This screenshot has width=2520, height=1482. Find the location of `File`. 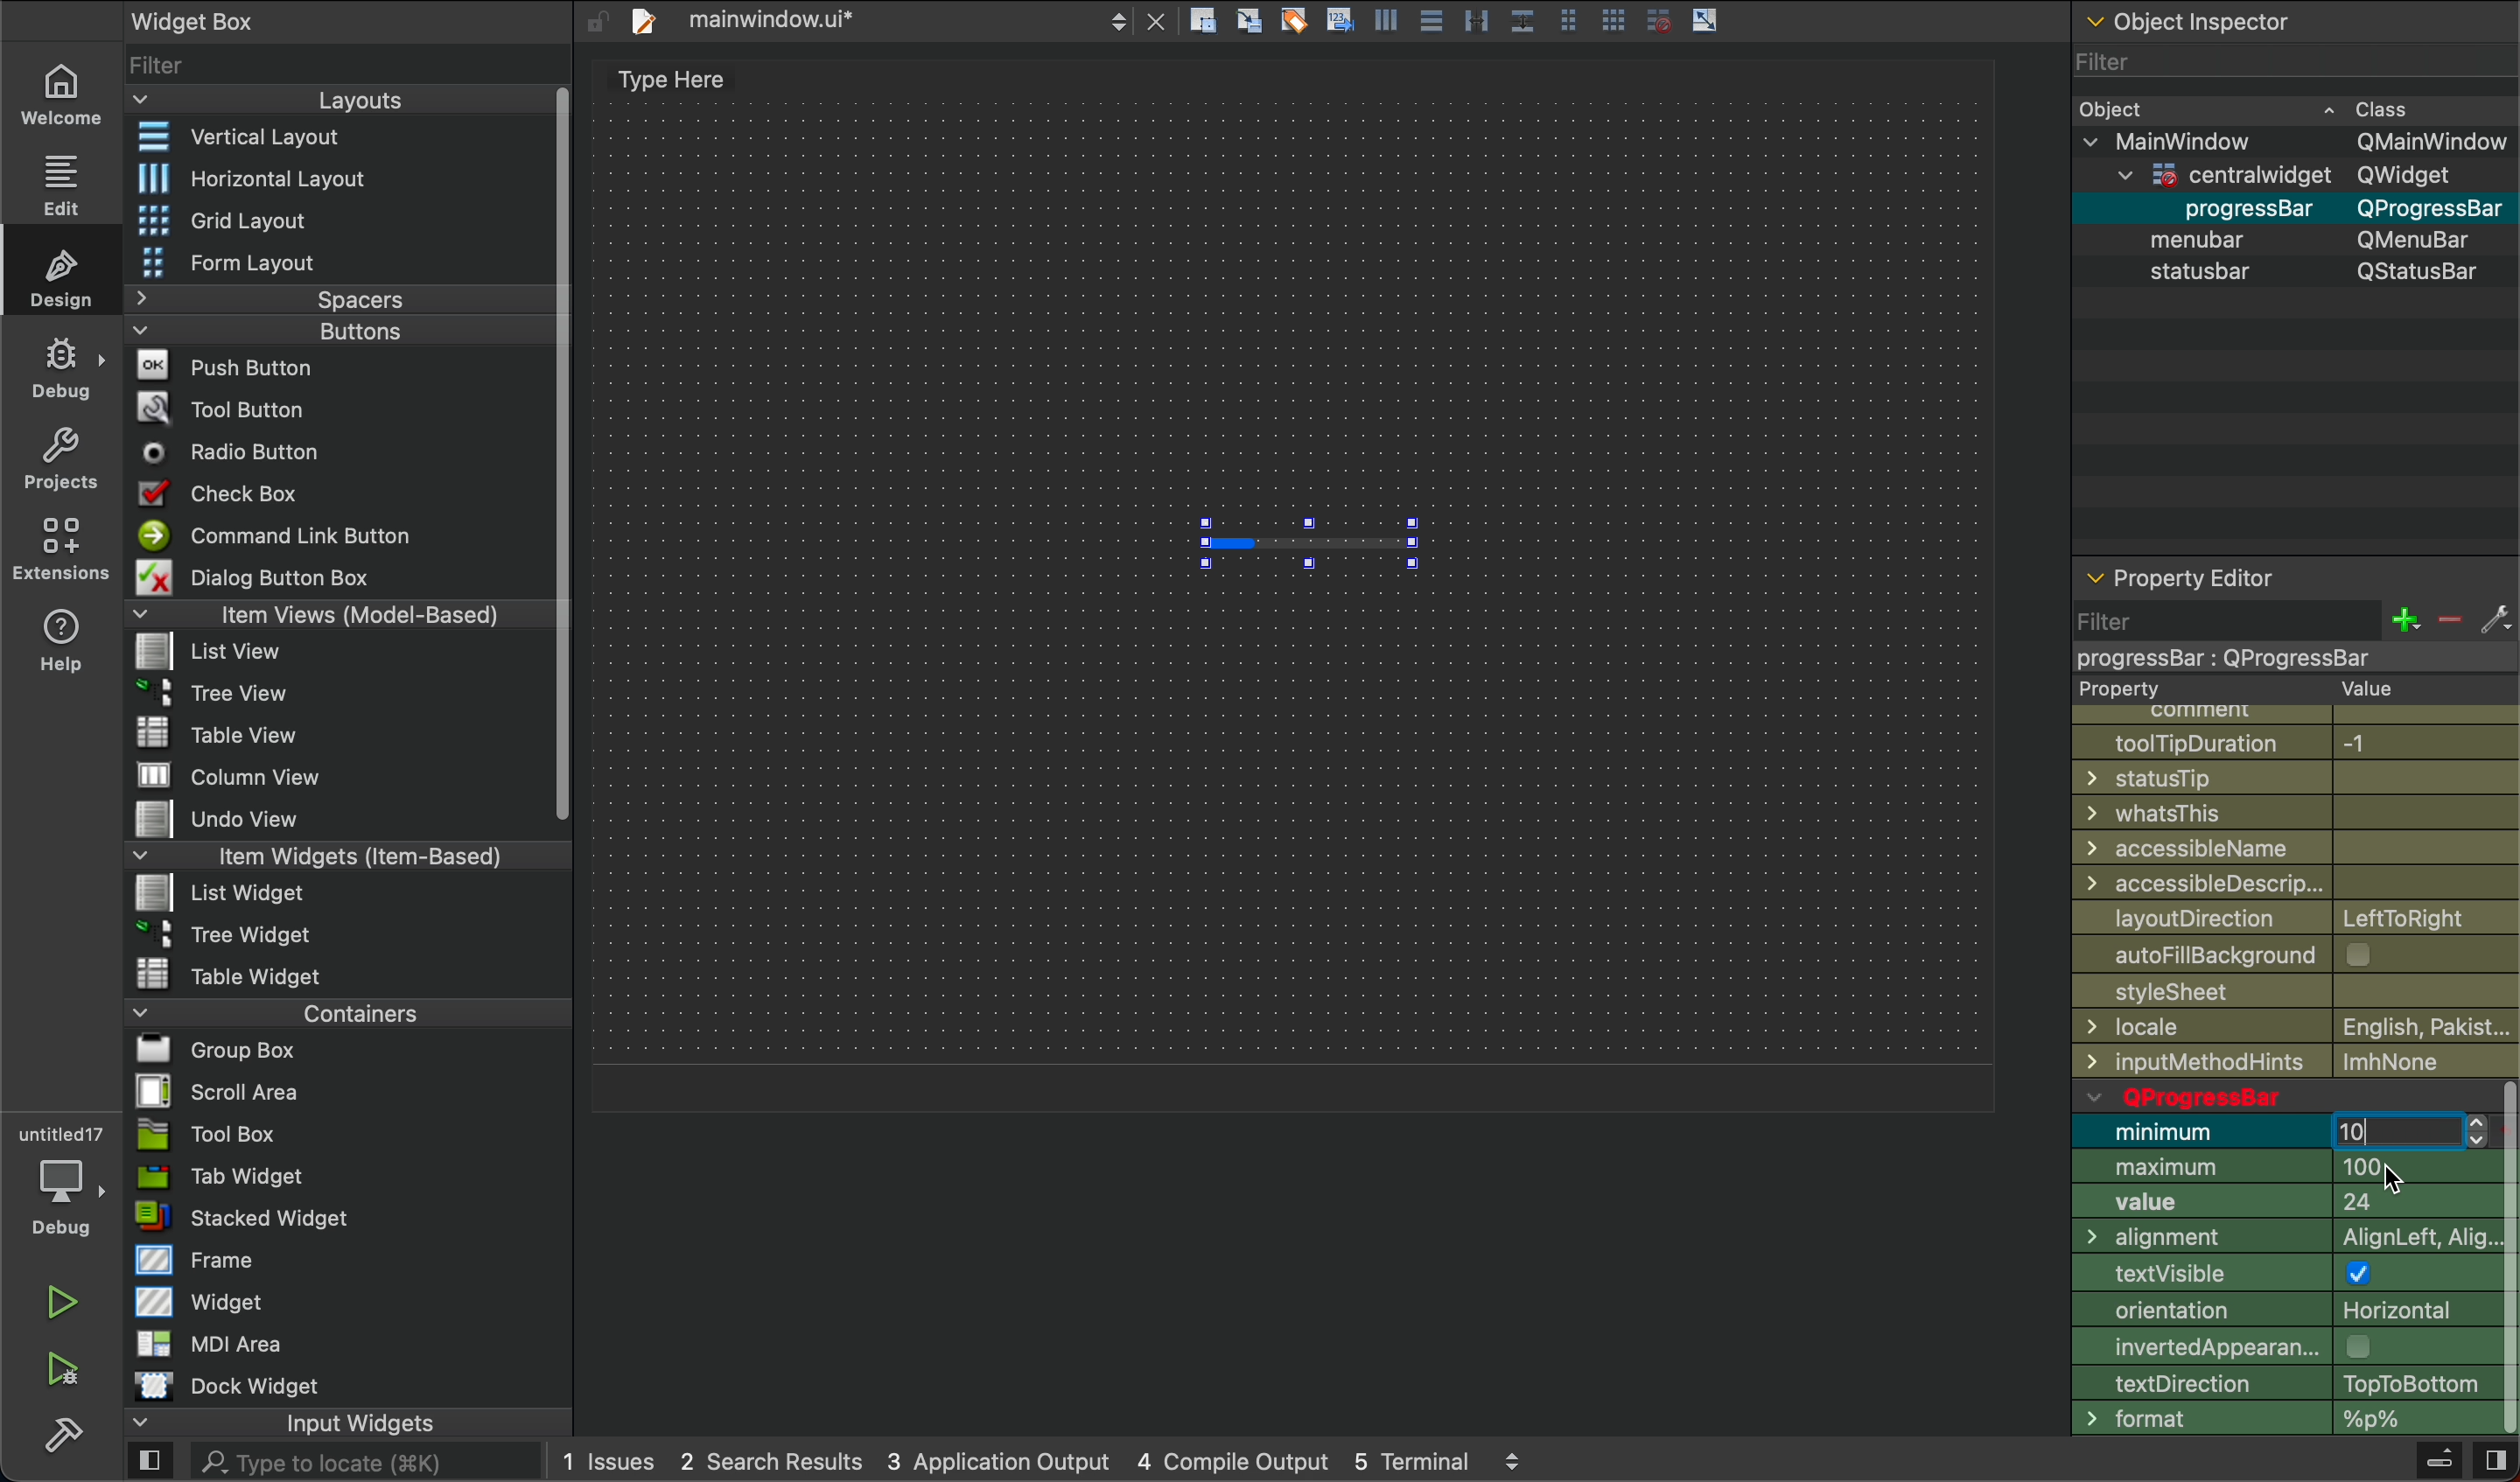

File is located at coordinates (227, 733).